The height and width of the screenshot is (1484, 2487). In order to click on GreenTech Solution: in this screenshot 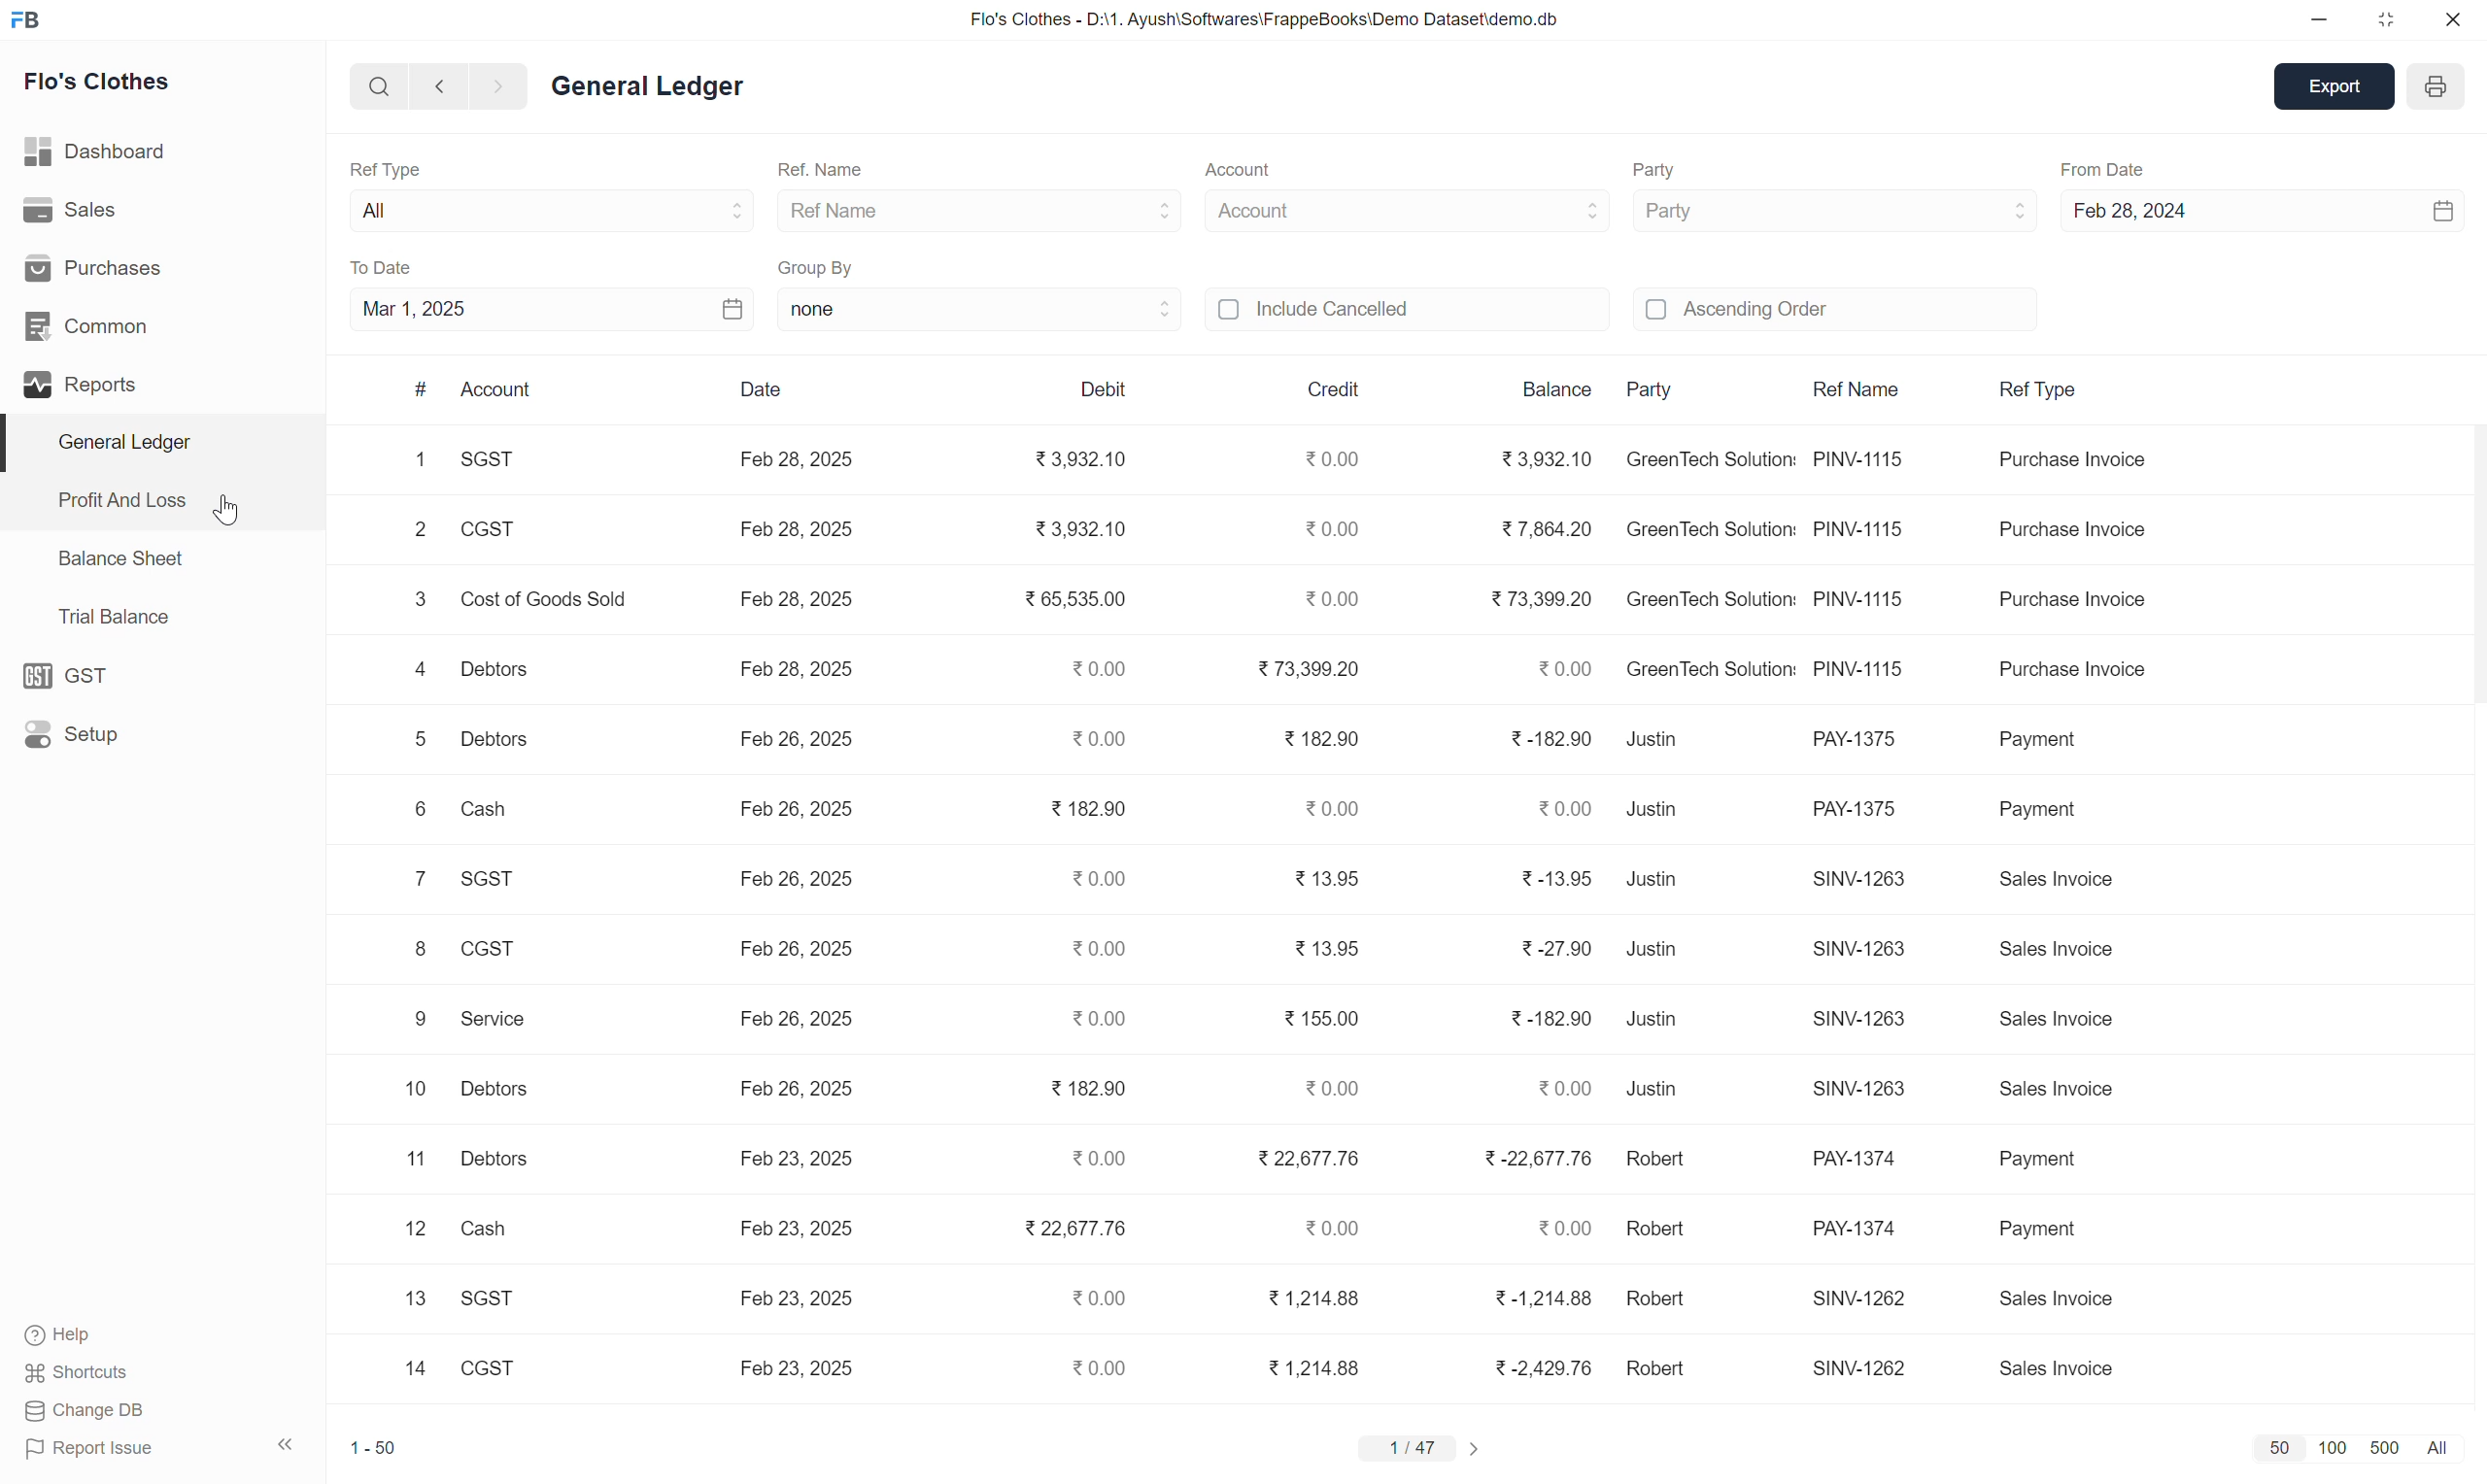, I will do `click(1707, 597)`.